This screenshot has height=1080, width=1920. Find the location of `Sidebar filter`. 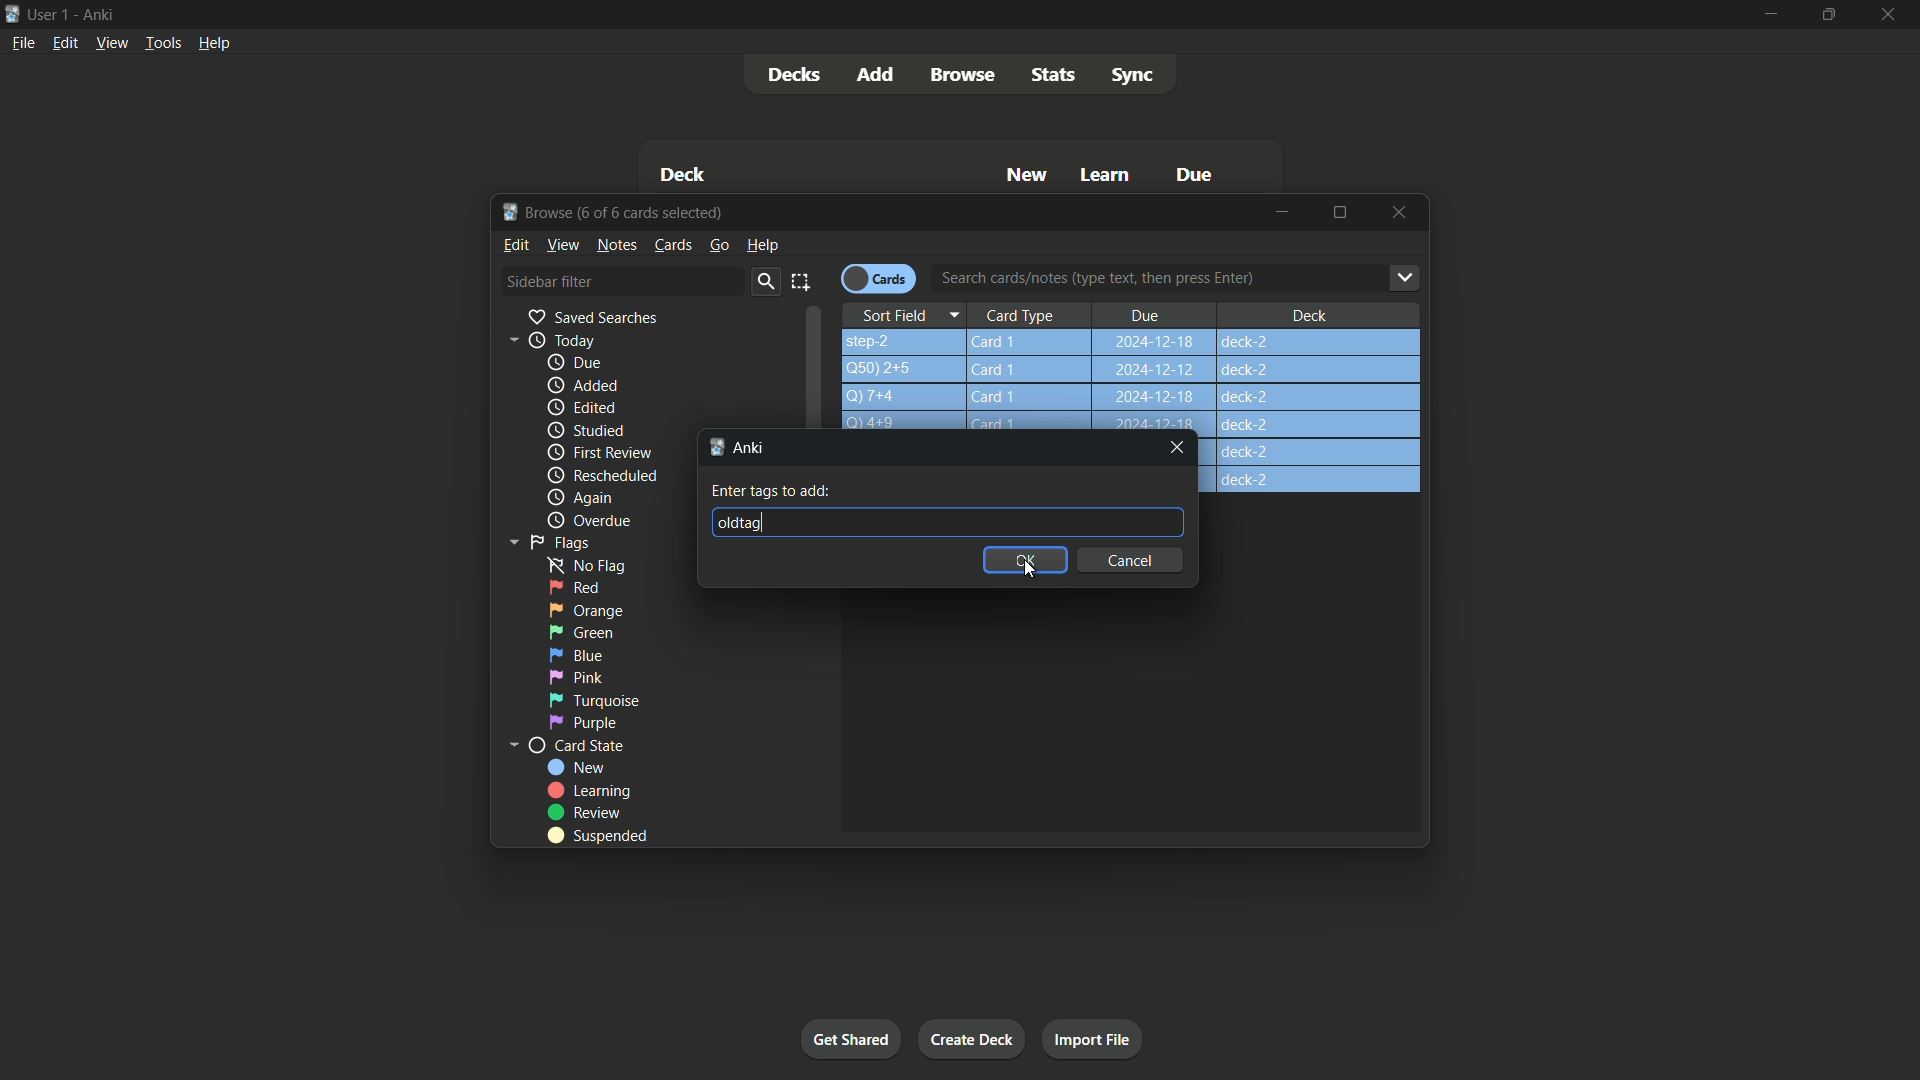

Sidebar filter is located at coordinates (549, 281).